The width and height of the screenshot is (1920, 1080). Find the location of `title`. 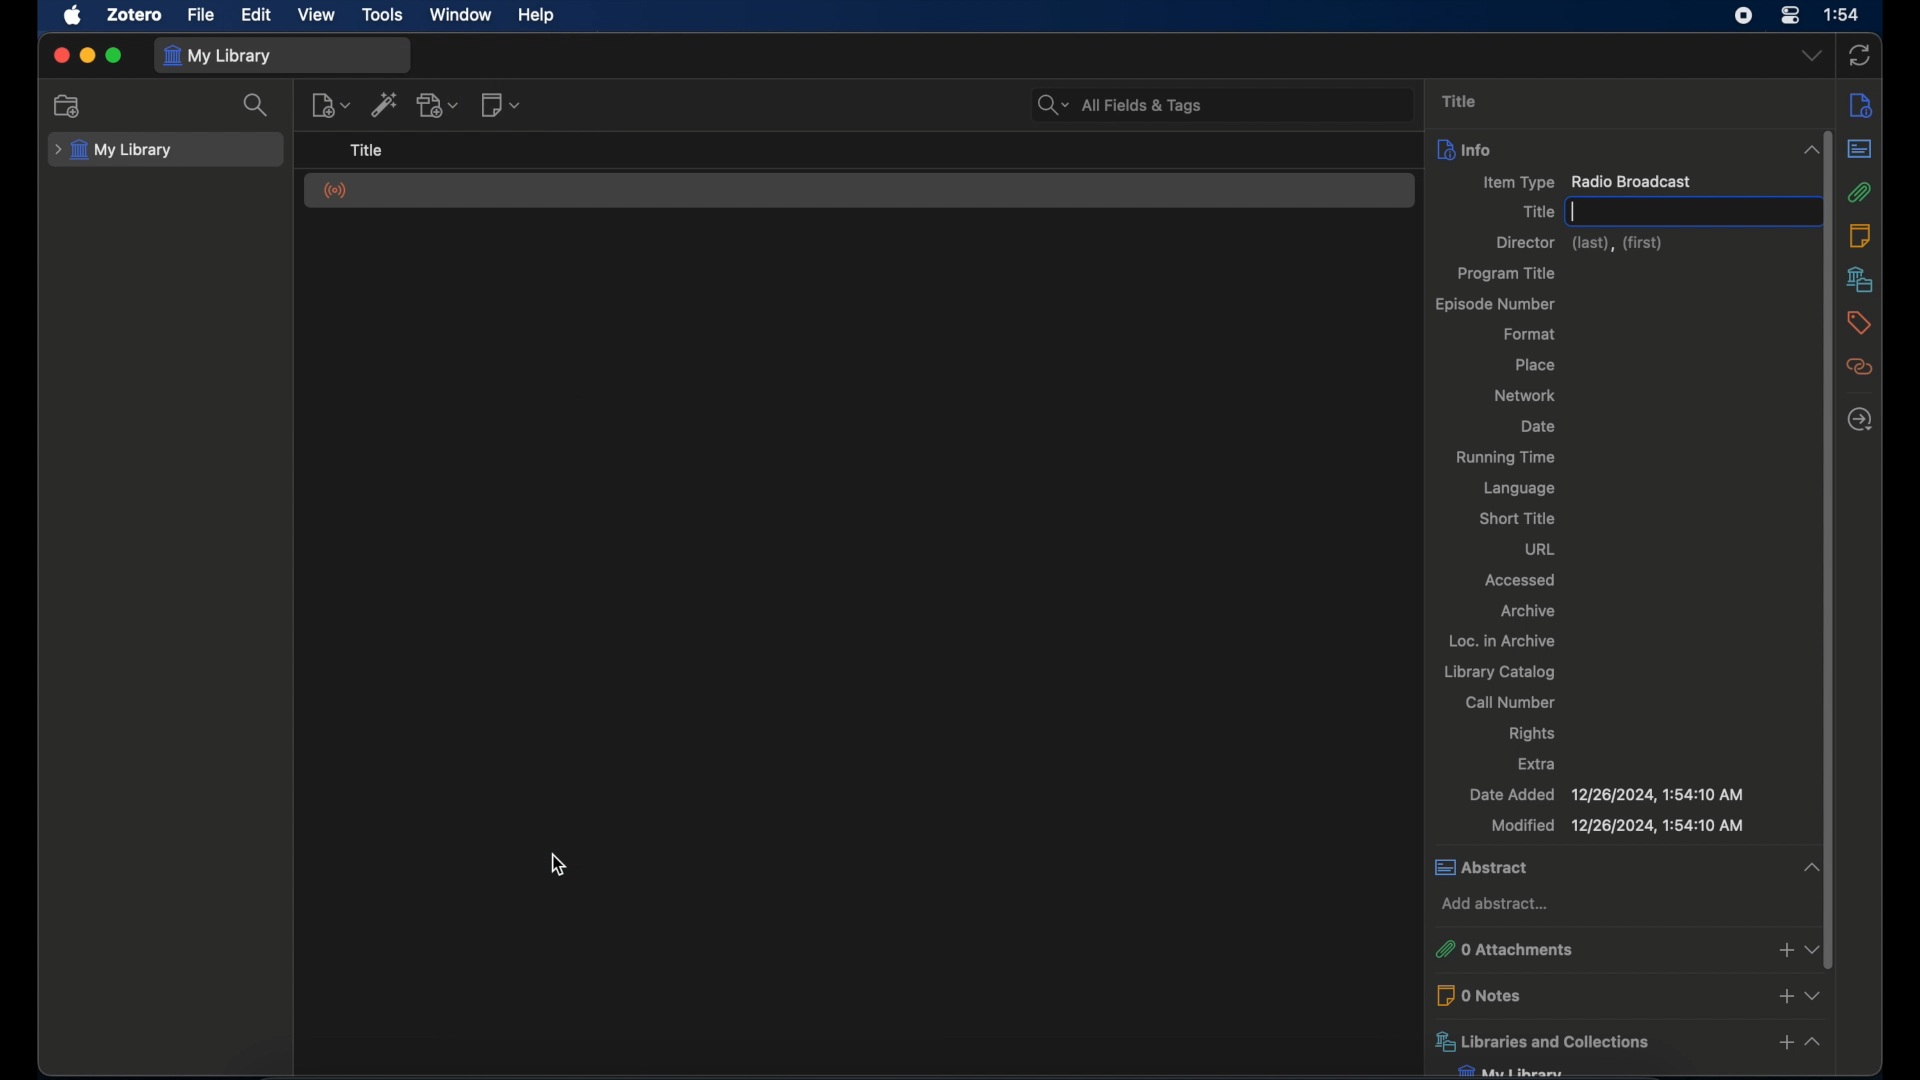

title is located at coordinates (1536, 211).